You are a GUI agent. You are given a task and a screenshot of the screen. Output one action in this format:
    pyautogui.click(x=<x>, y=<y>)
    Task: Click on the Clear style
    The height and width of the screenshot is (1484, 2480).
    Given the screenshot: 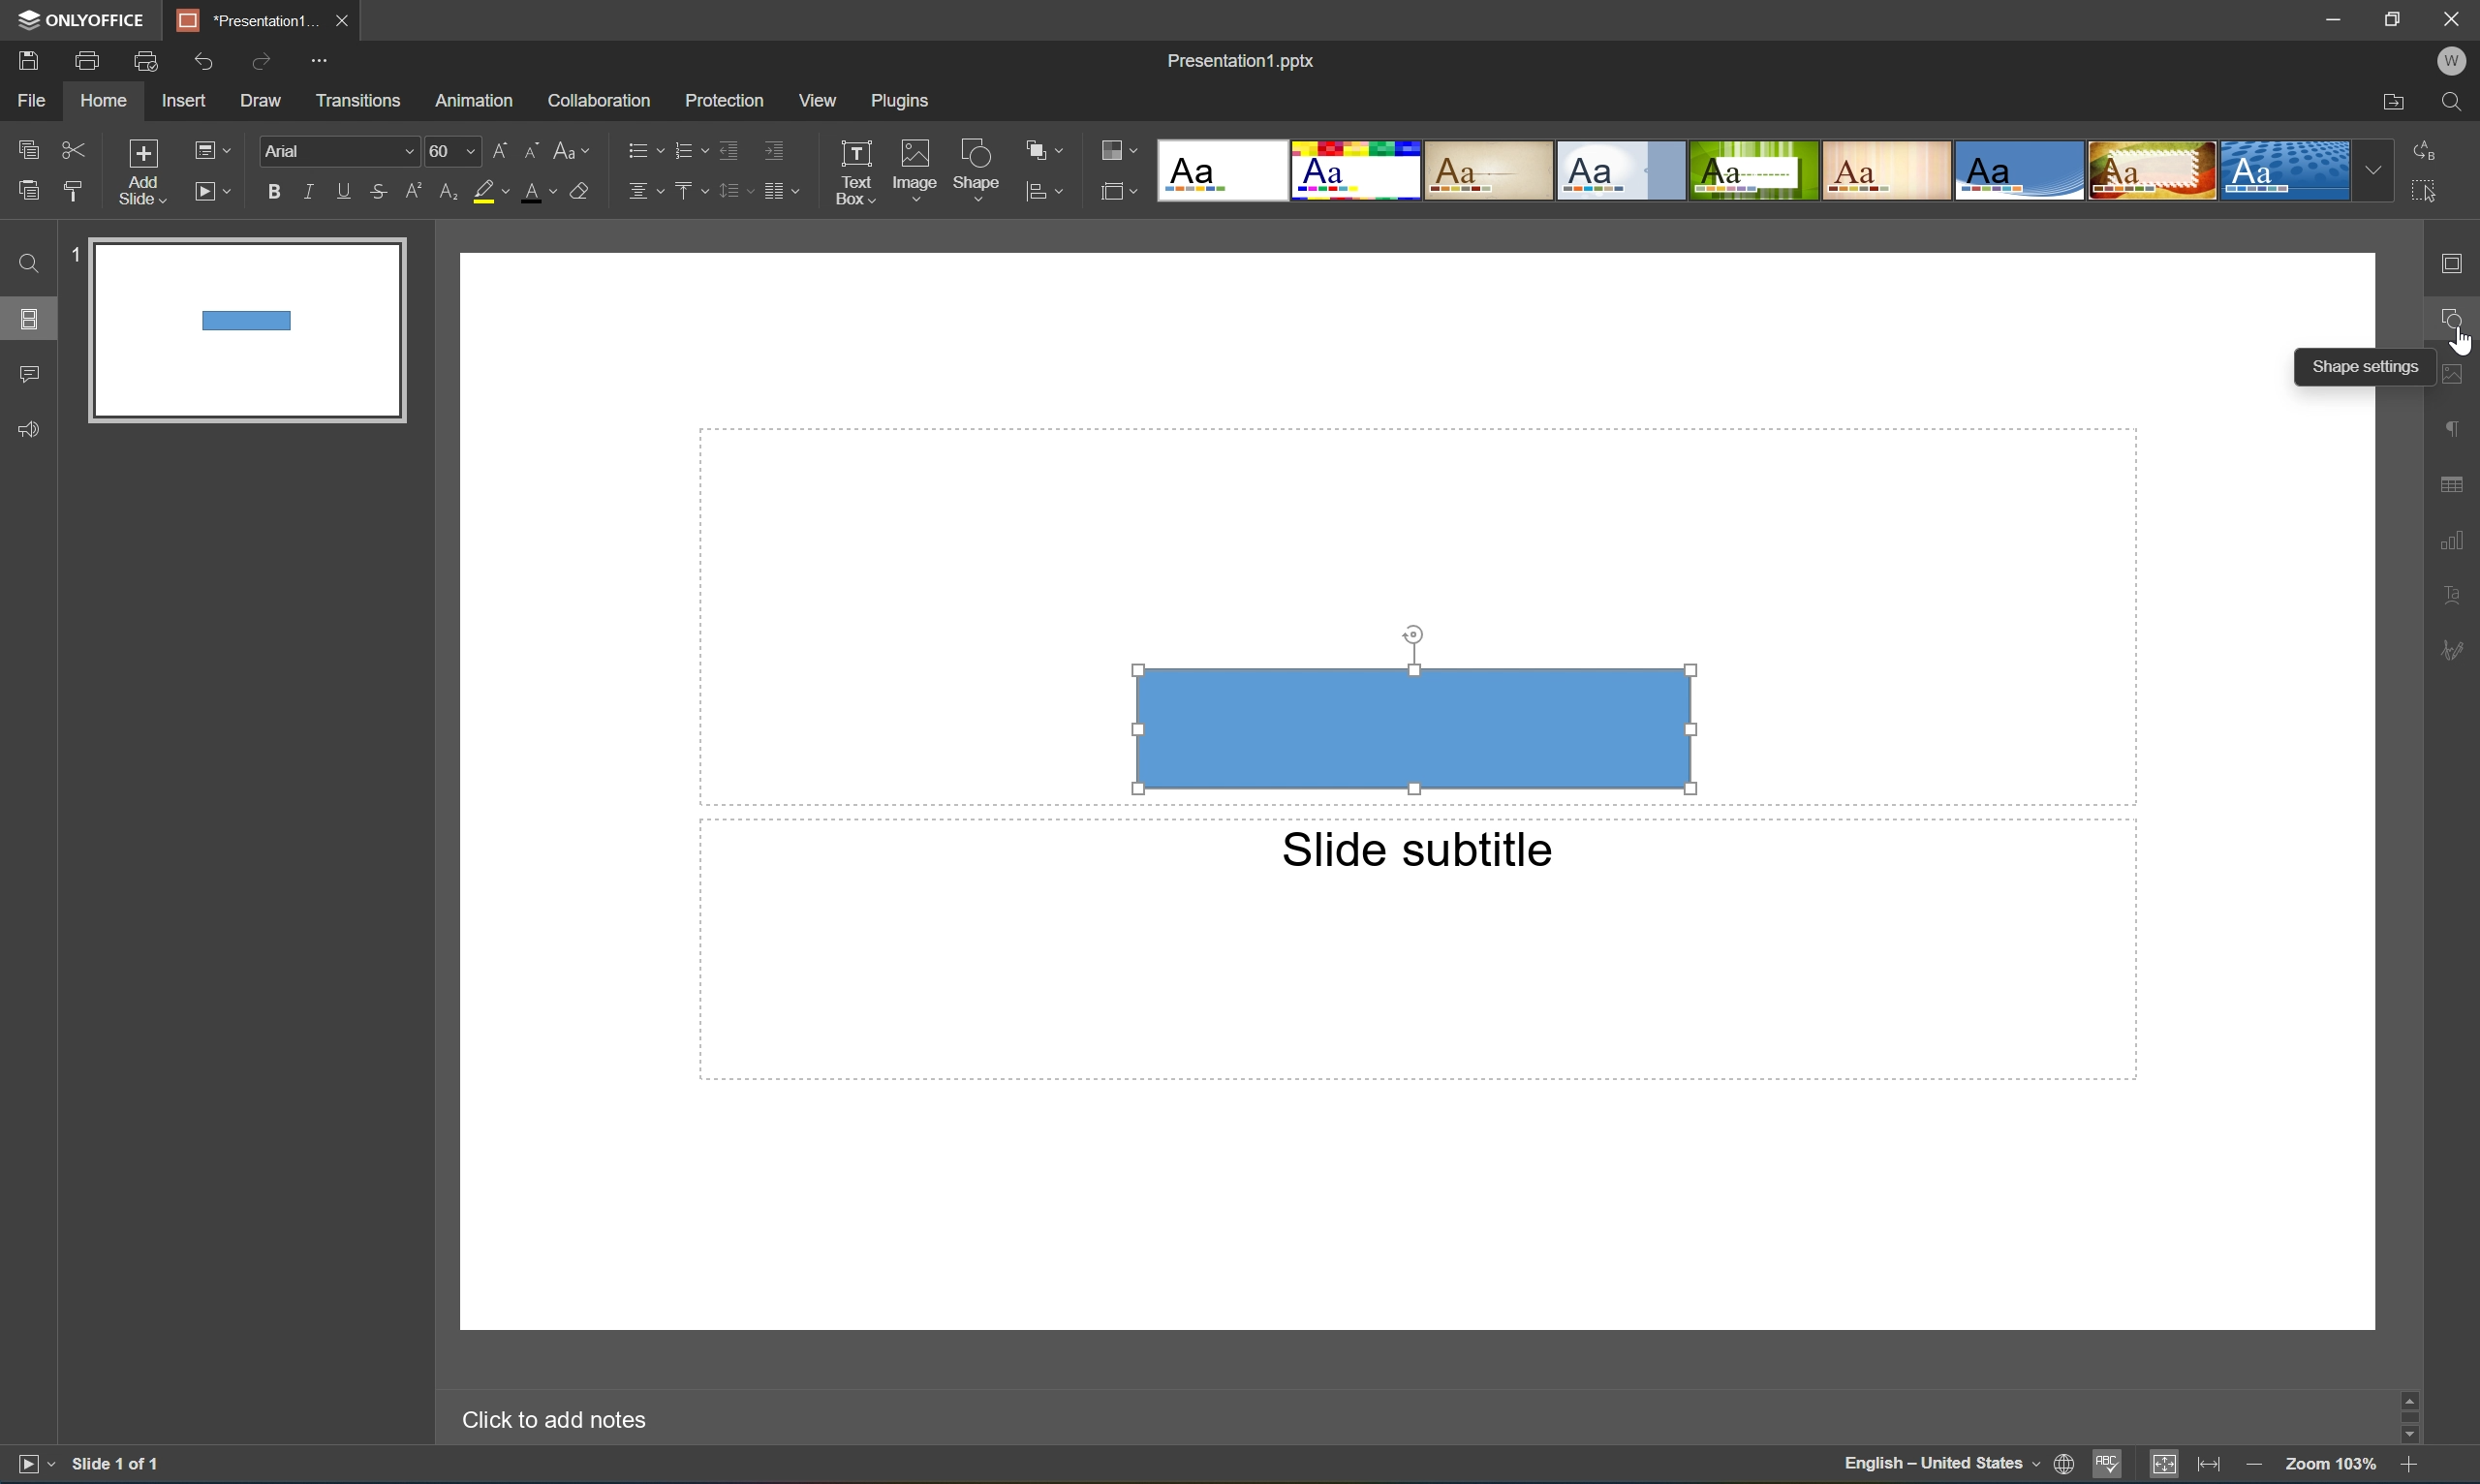 What is the action you would take?
    pyautogui.click(x=591, y=192)
    